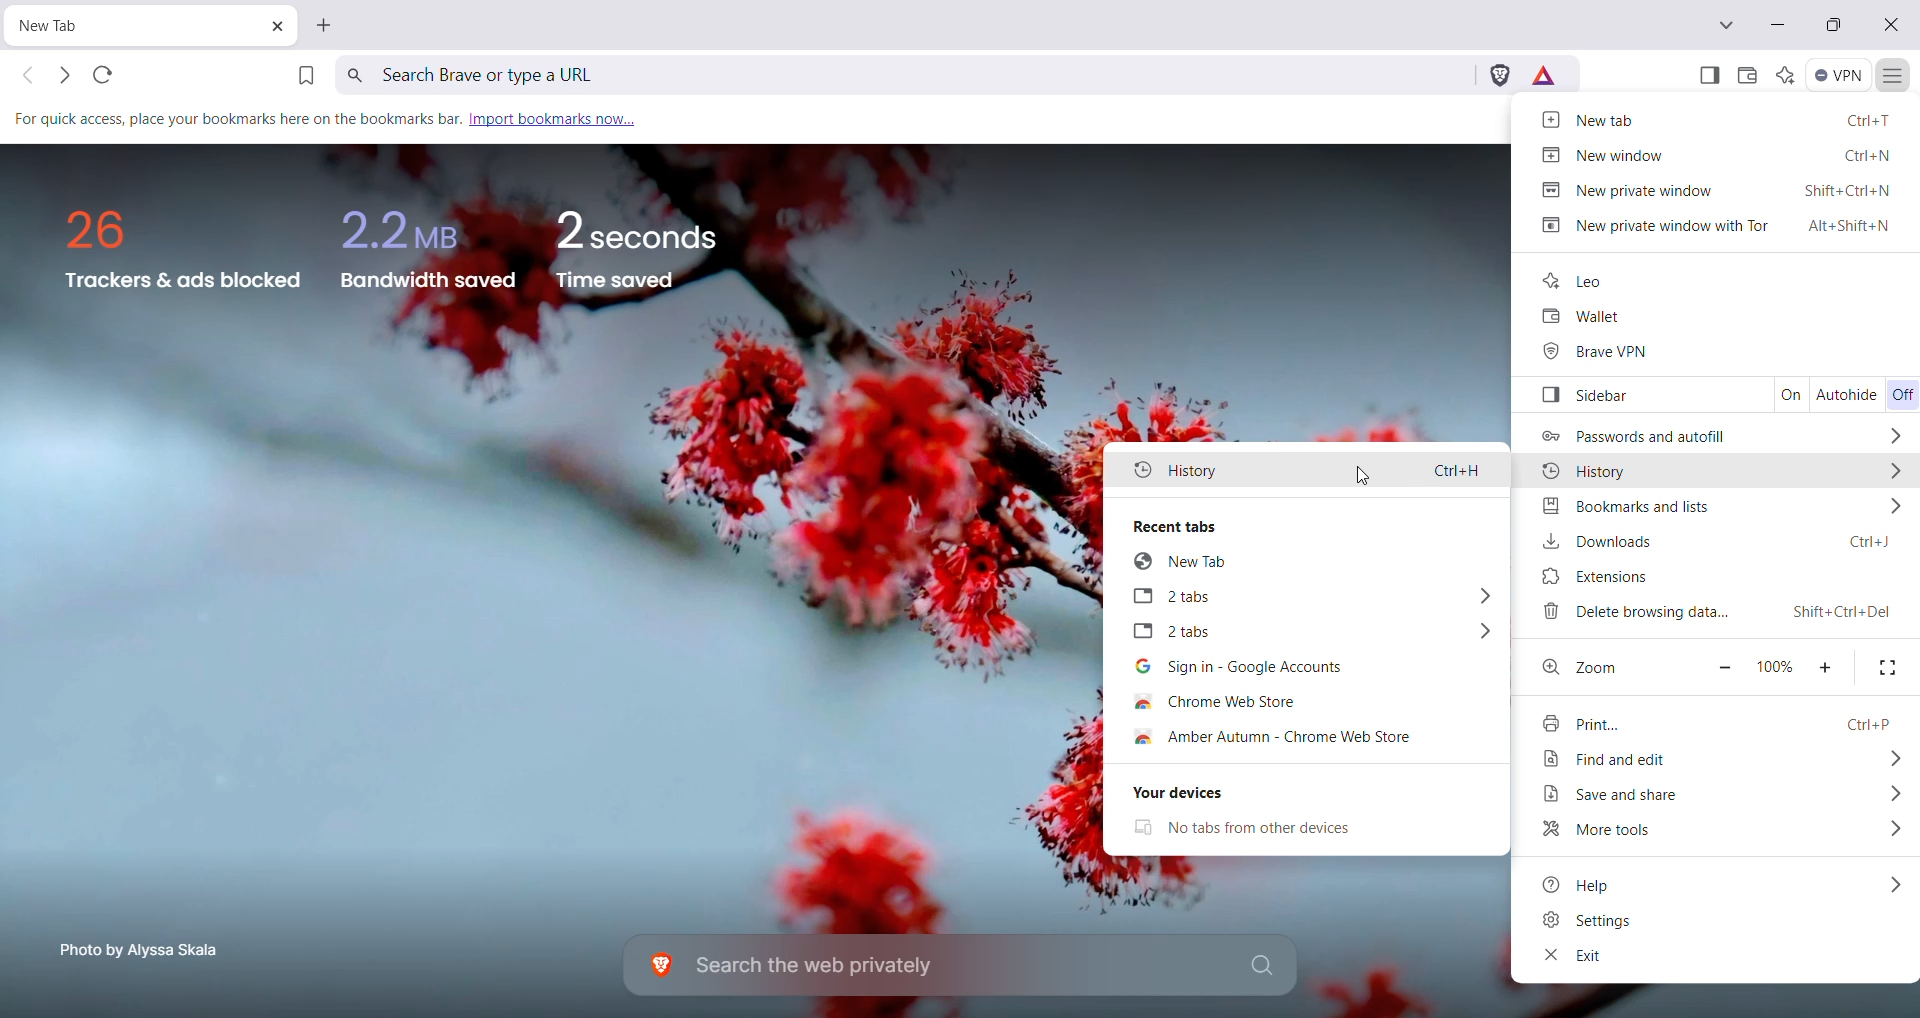  What do you see at coordinates (1311, 563) in the screenshot?
I see `NewTab` at bounding box center [1311, 563].